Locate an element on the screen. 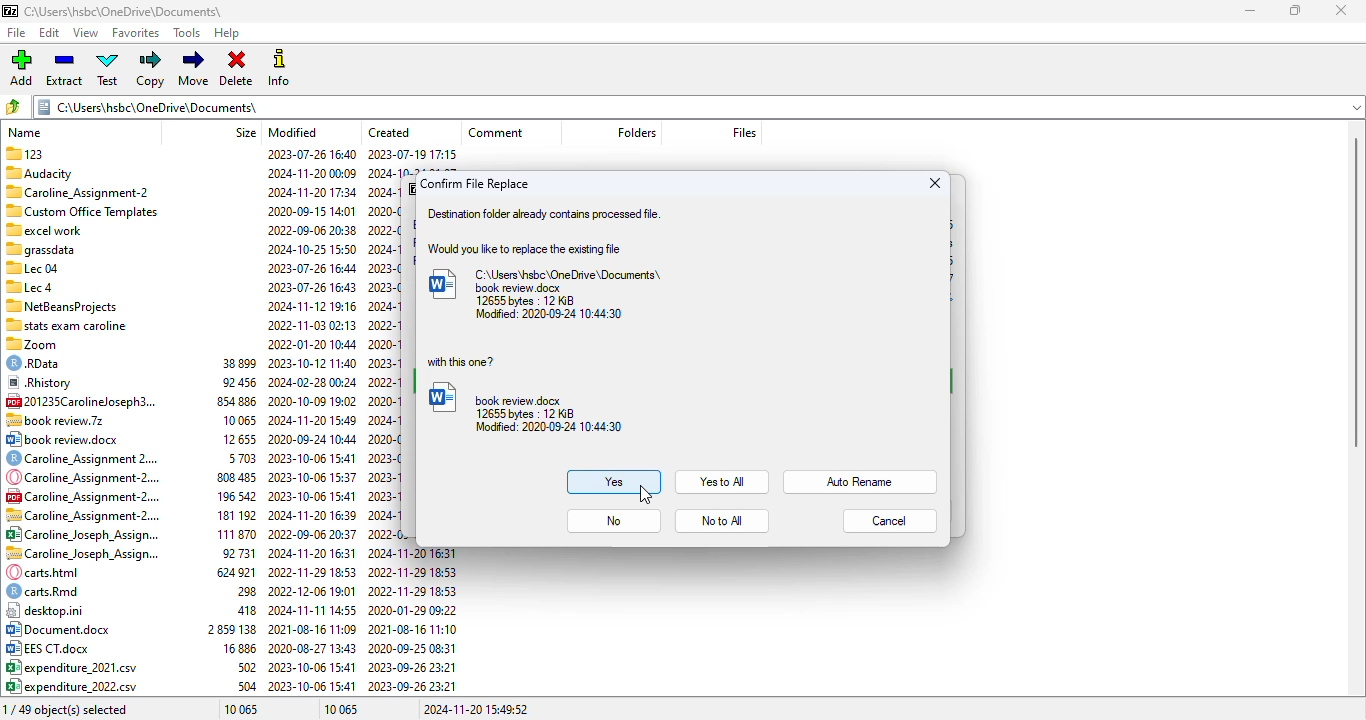 This screenshot has height=720, width=1366. delete is located at coordinates (236, 68).